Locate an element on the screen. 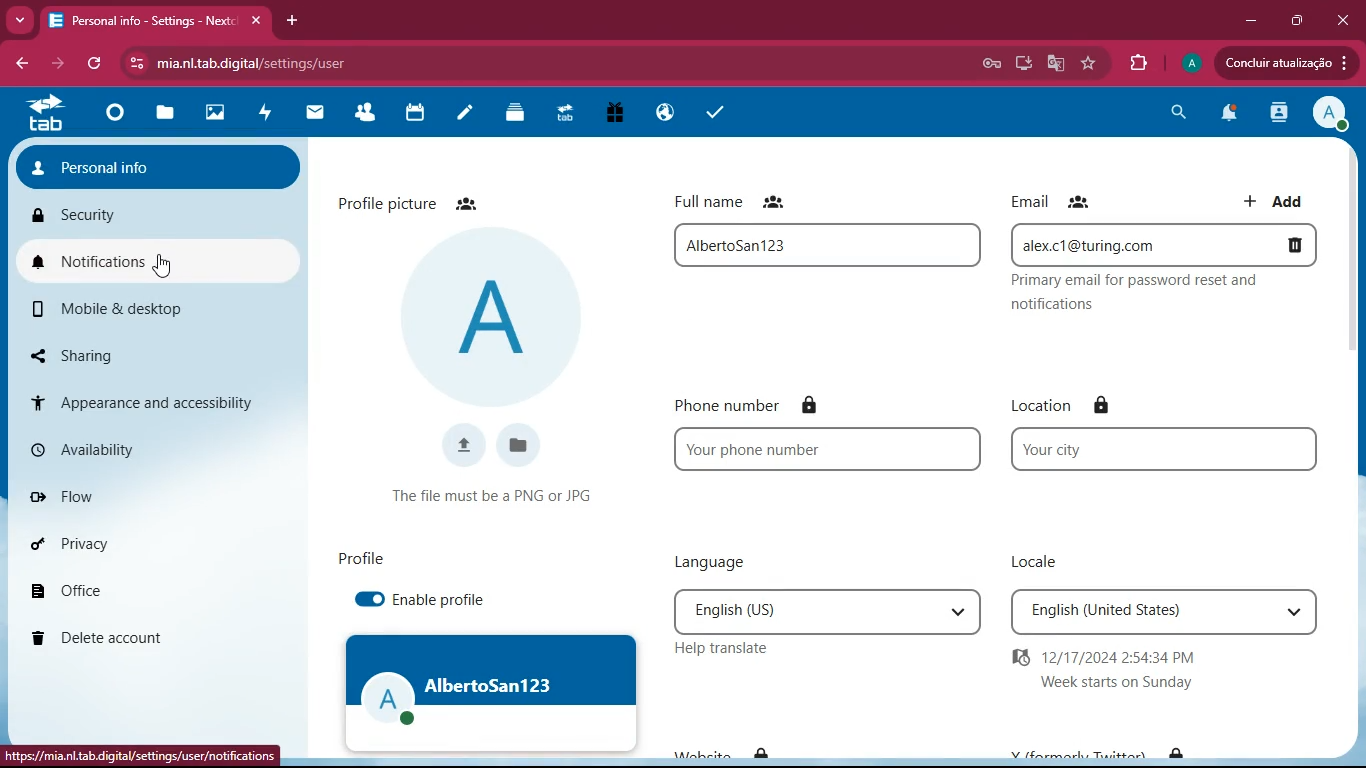 This screenshot has height=768, width=1366. appearance is located at coordinates (156, 401).